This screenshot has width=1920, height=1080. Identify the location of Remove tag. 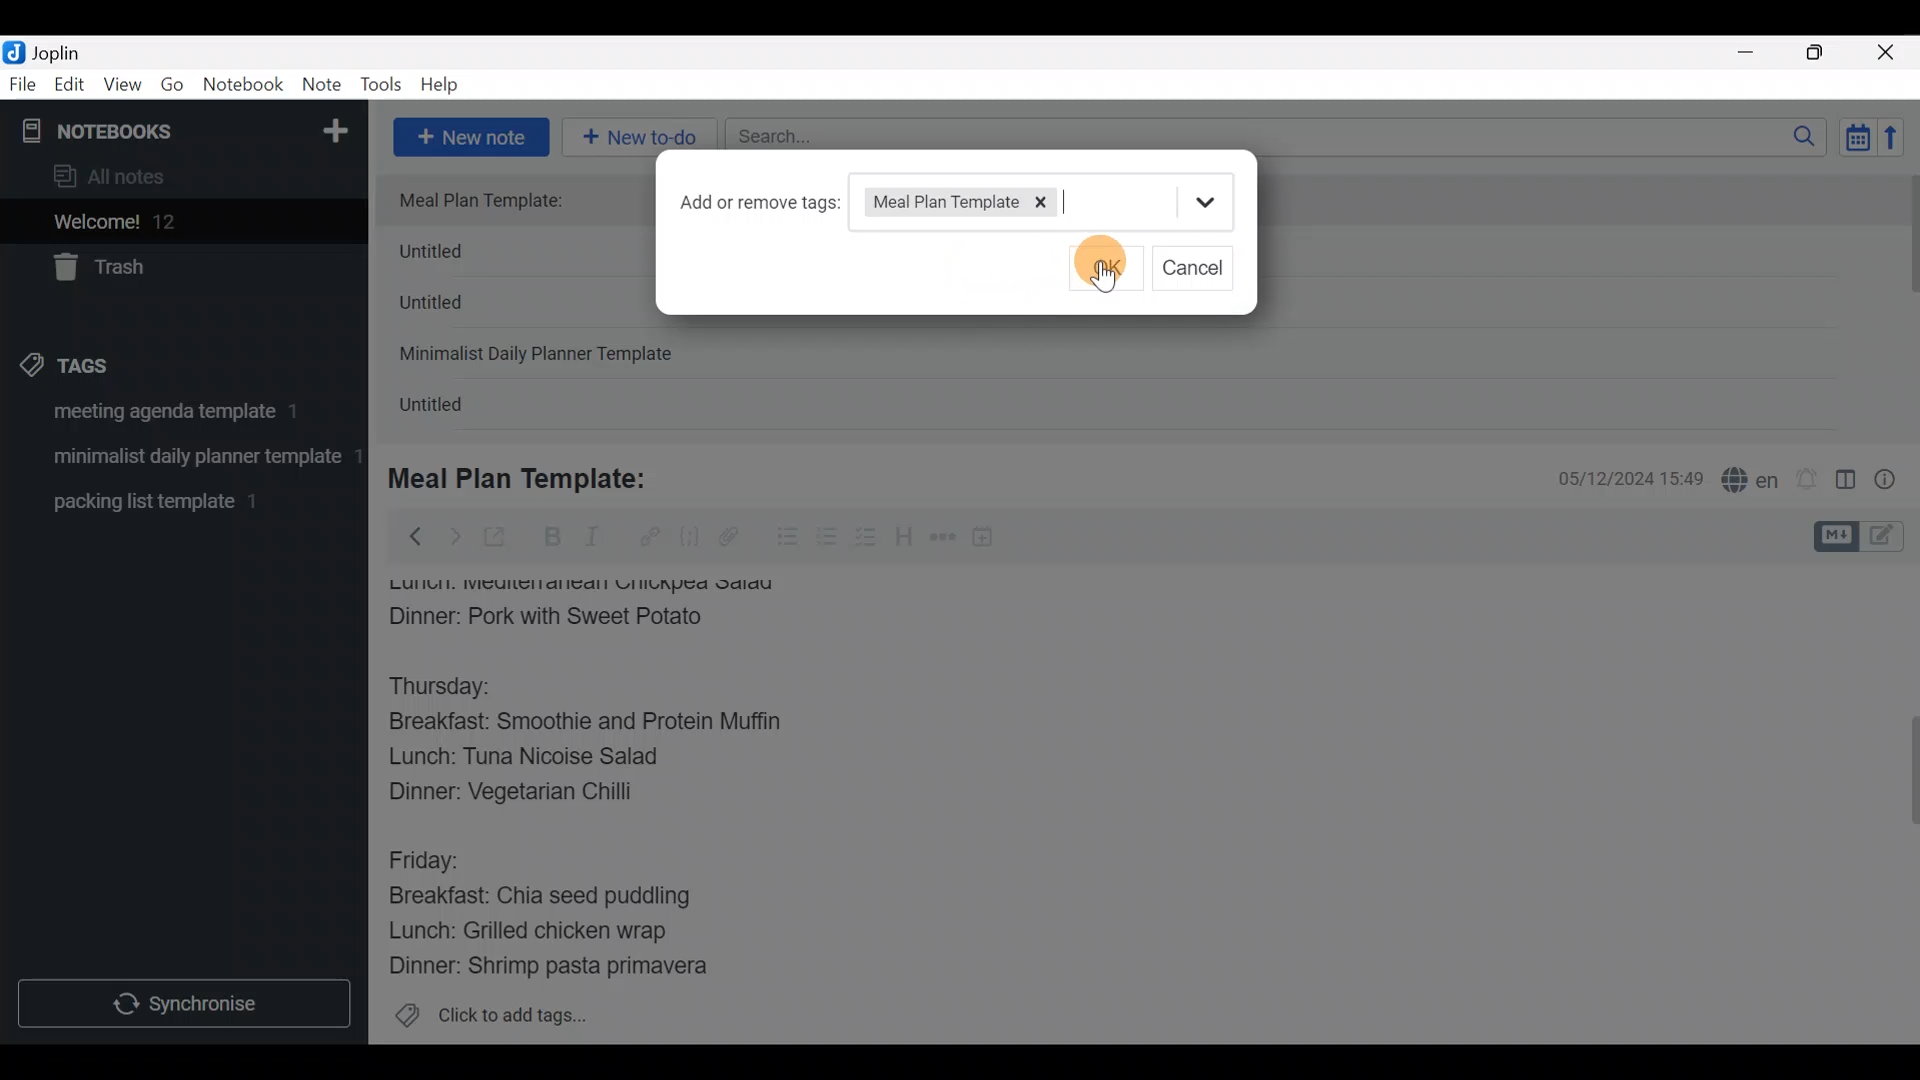
(1049, 204).